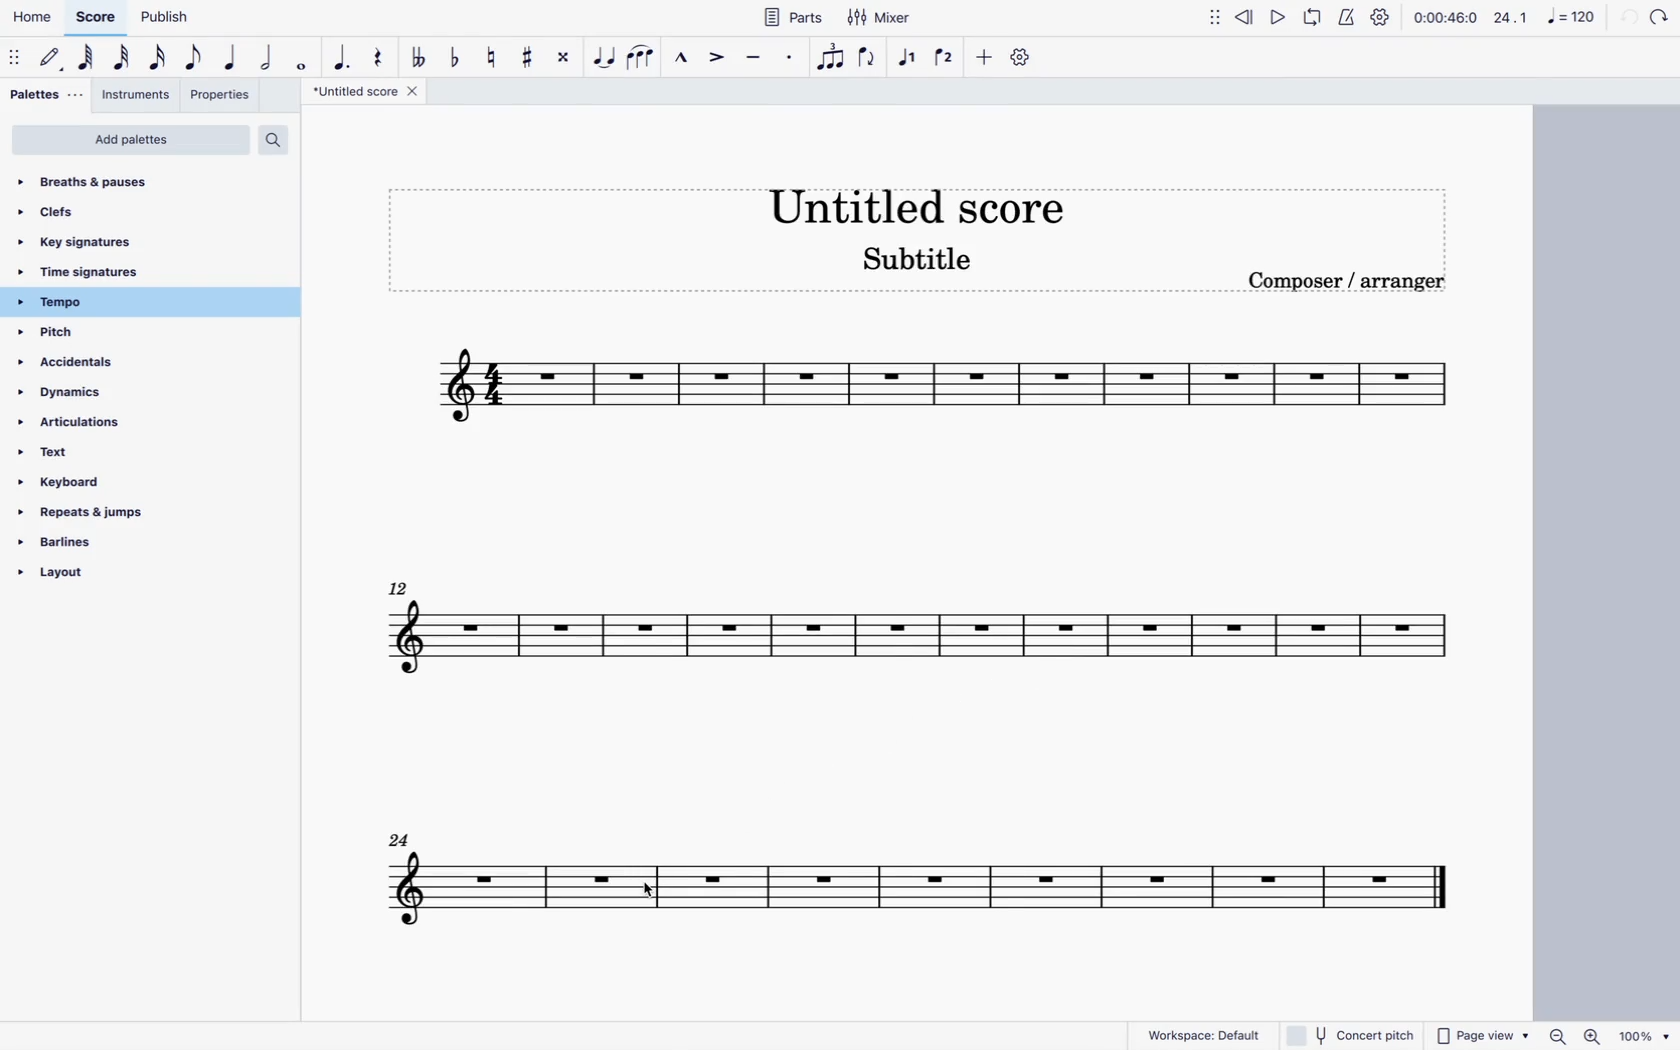 The height and width of the screenshot is (1050, 1680). What do you see at coordinates (454, 58) in the screenshot?
I see `toggle flat` at bounding box center [454, 58].